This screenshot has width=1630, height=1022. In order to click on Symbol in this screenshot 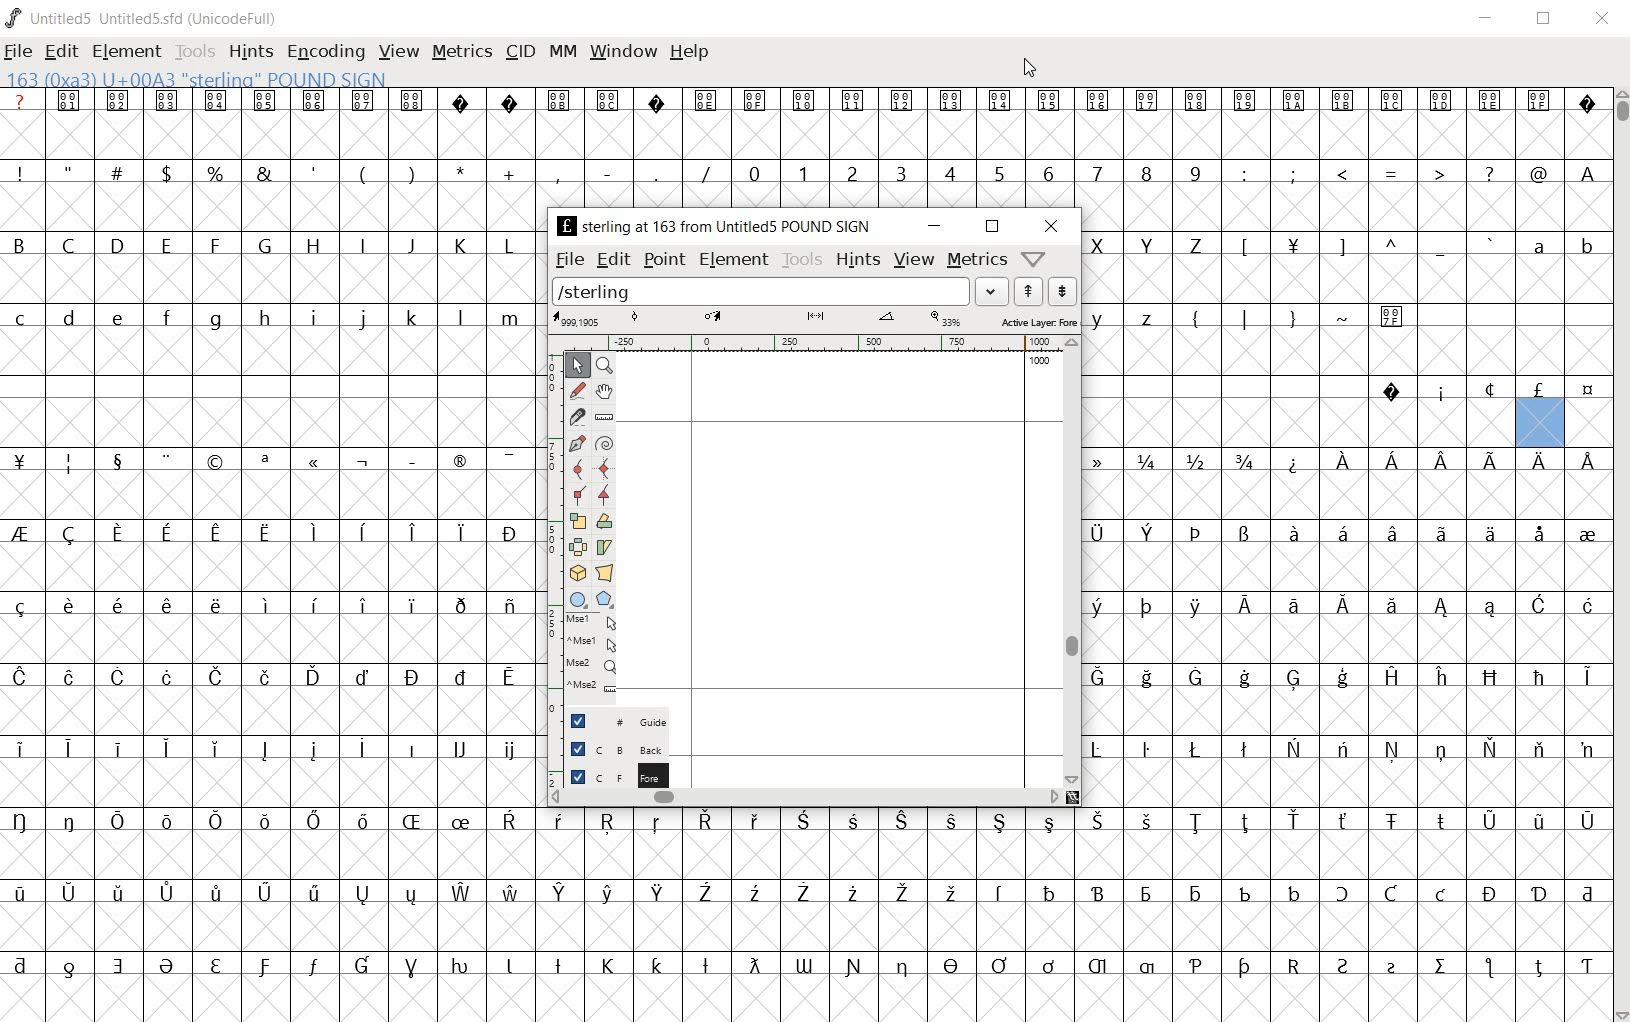, I will do `click(508, 751)`.